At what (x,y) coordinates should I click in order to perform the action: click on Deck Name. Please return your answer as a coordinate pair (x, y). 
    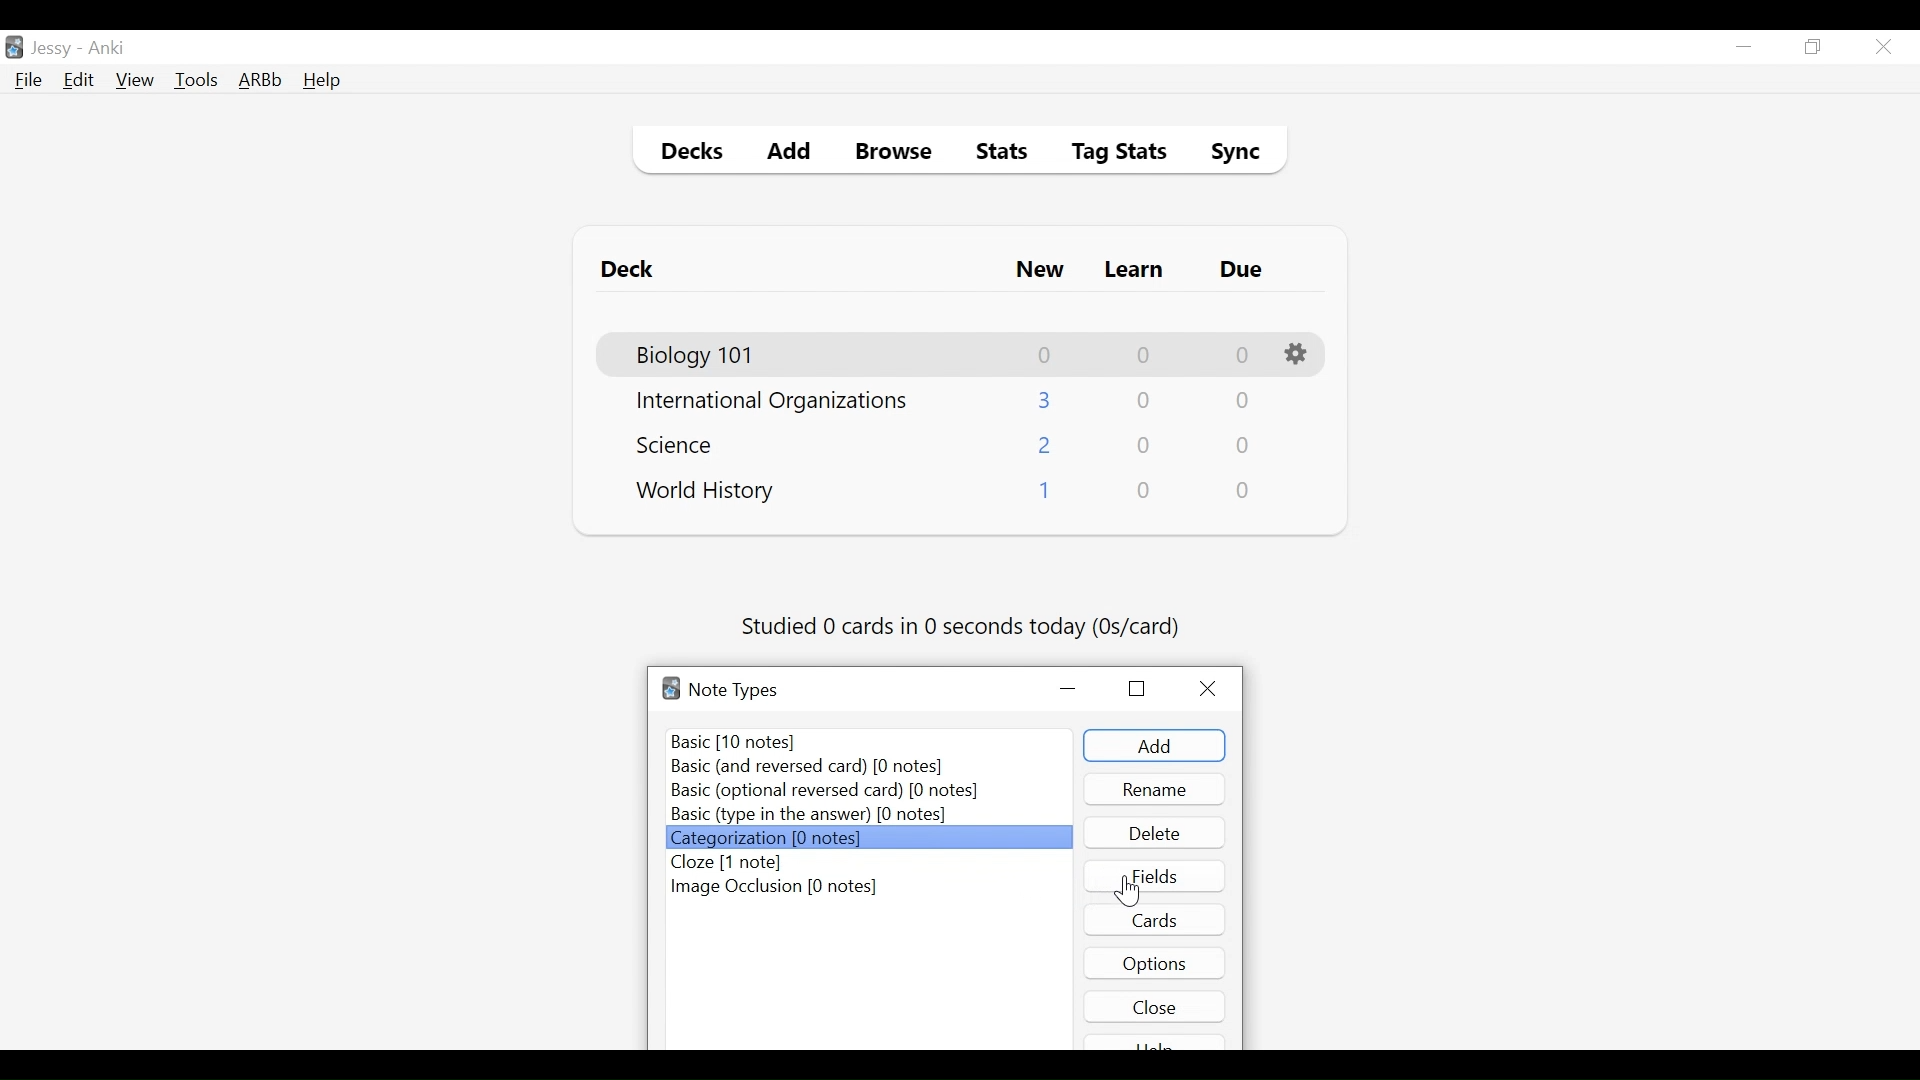
    Looking at the image, I should click on (772, 402).